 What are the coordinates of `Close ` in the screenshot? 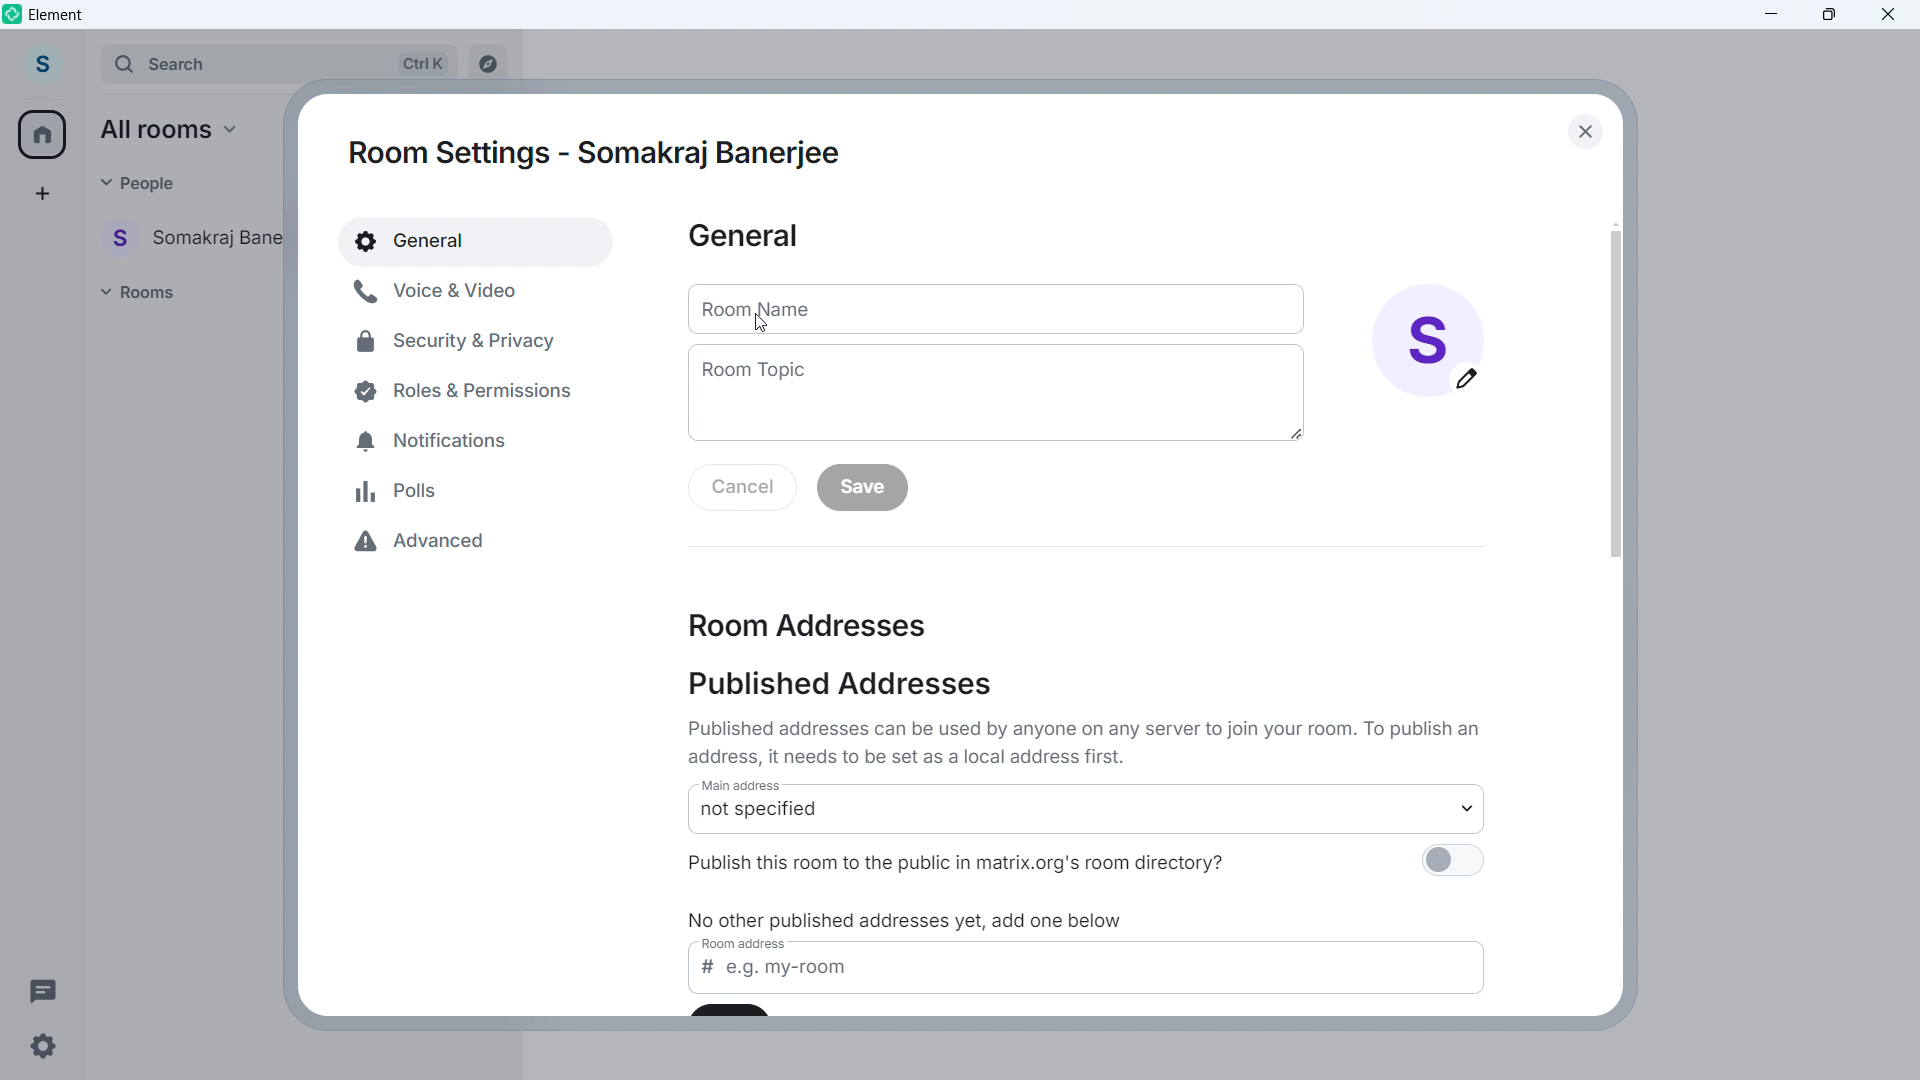 It's located at (1583, 131).